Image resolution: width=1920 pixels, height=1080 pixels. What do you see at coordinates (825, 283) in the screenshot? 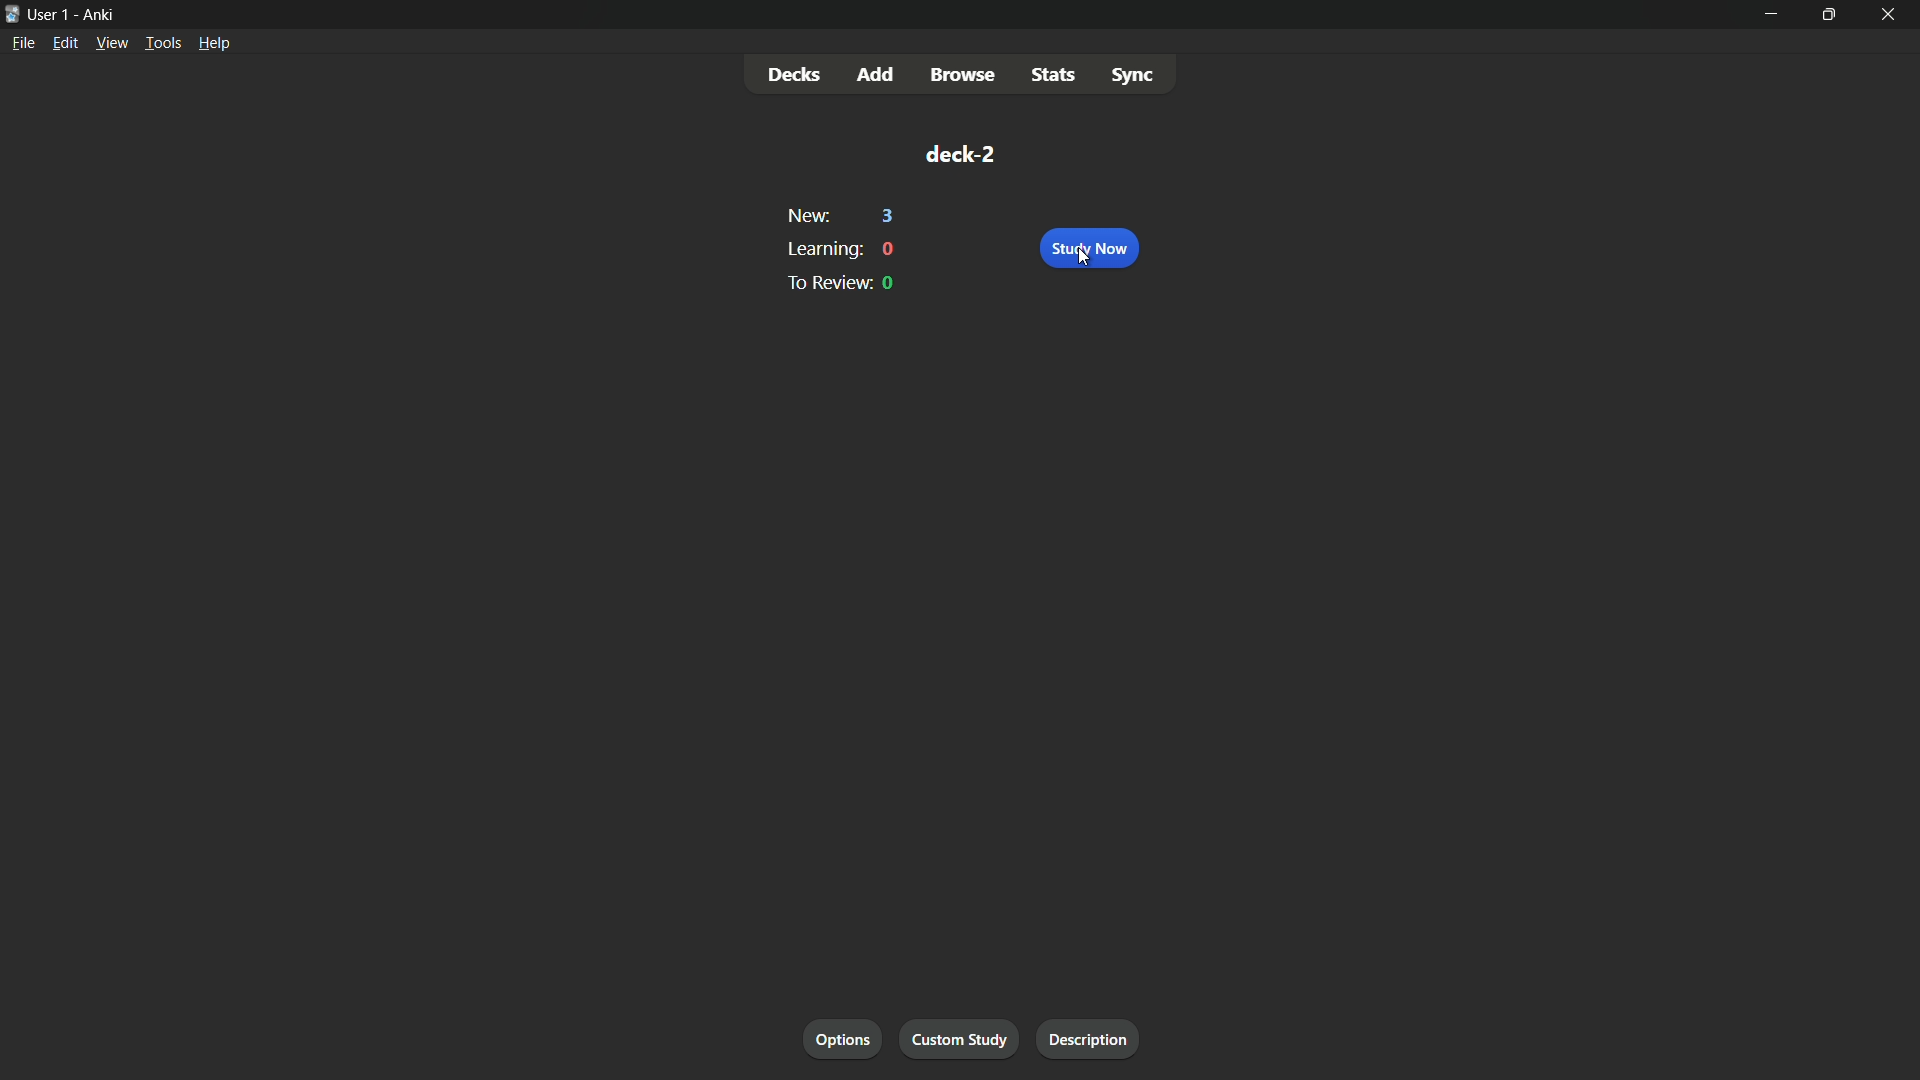
I see `to review` at bounding box center [825, 283].